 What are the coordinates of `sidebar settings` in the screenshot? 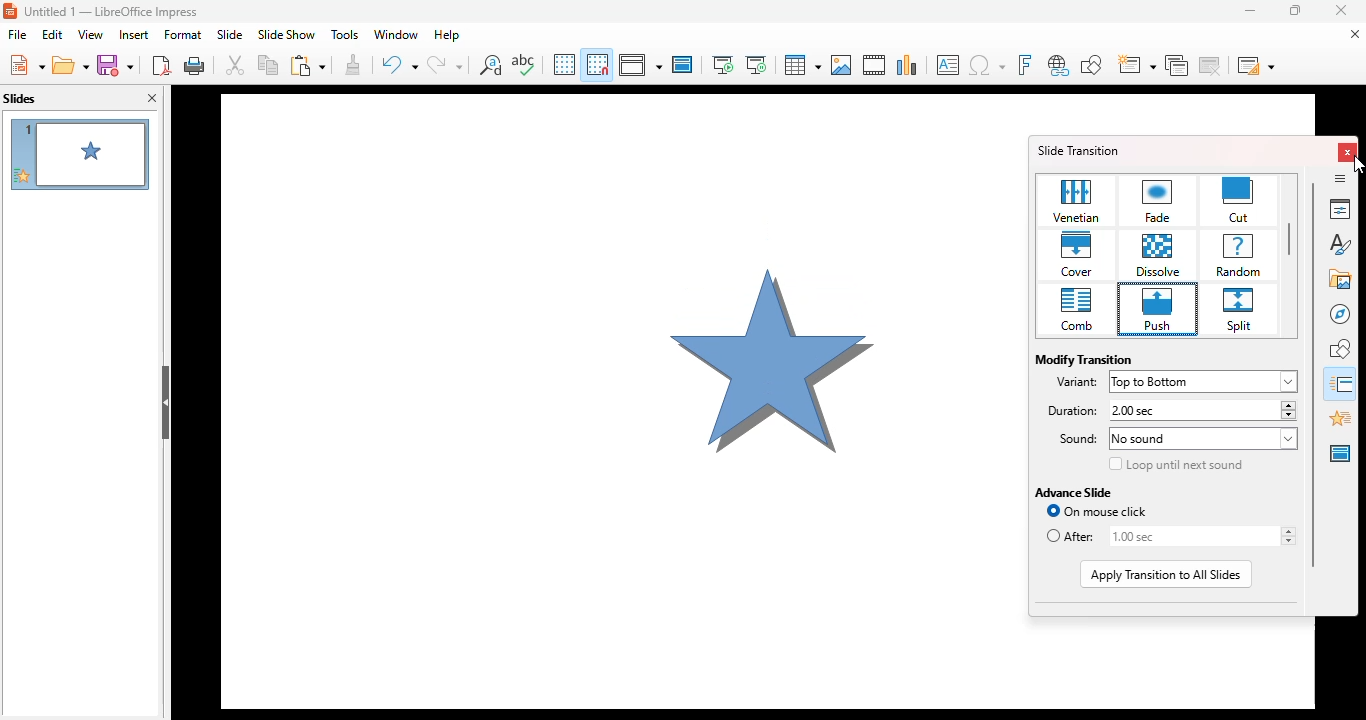 It's located at (1340, 178).